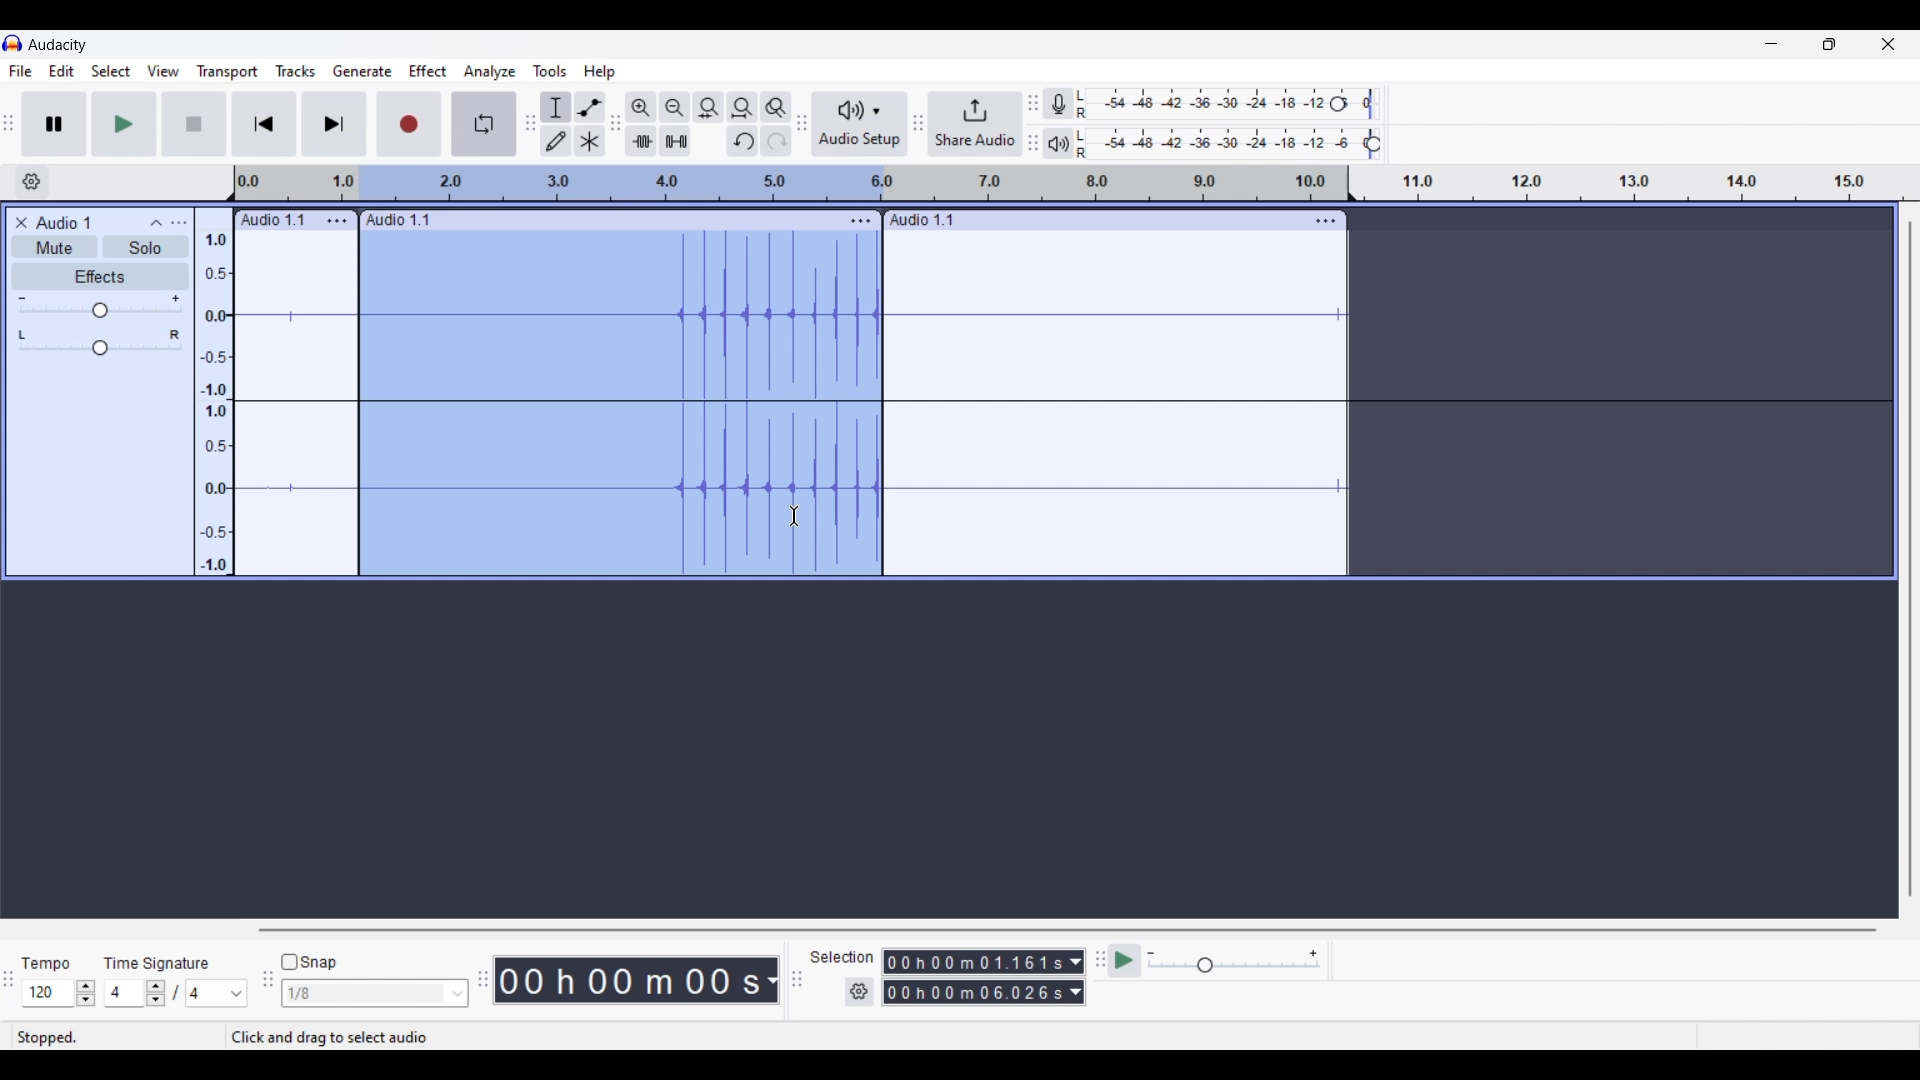  I want to click on Gain, so click(100, 310).